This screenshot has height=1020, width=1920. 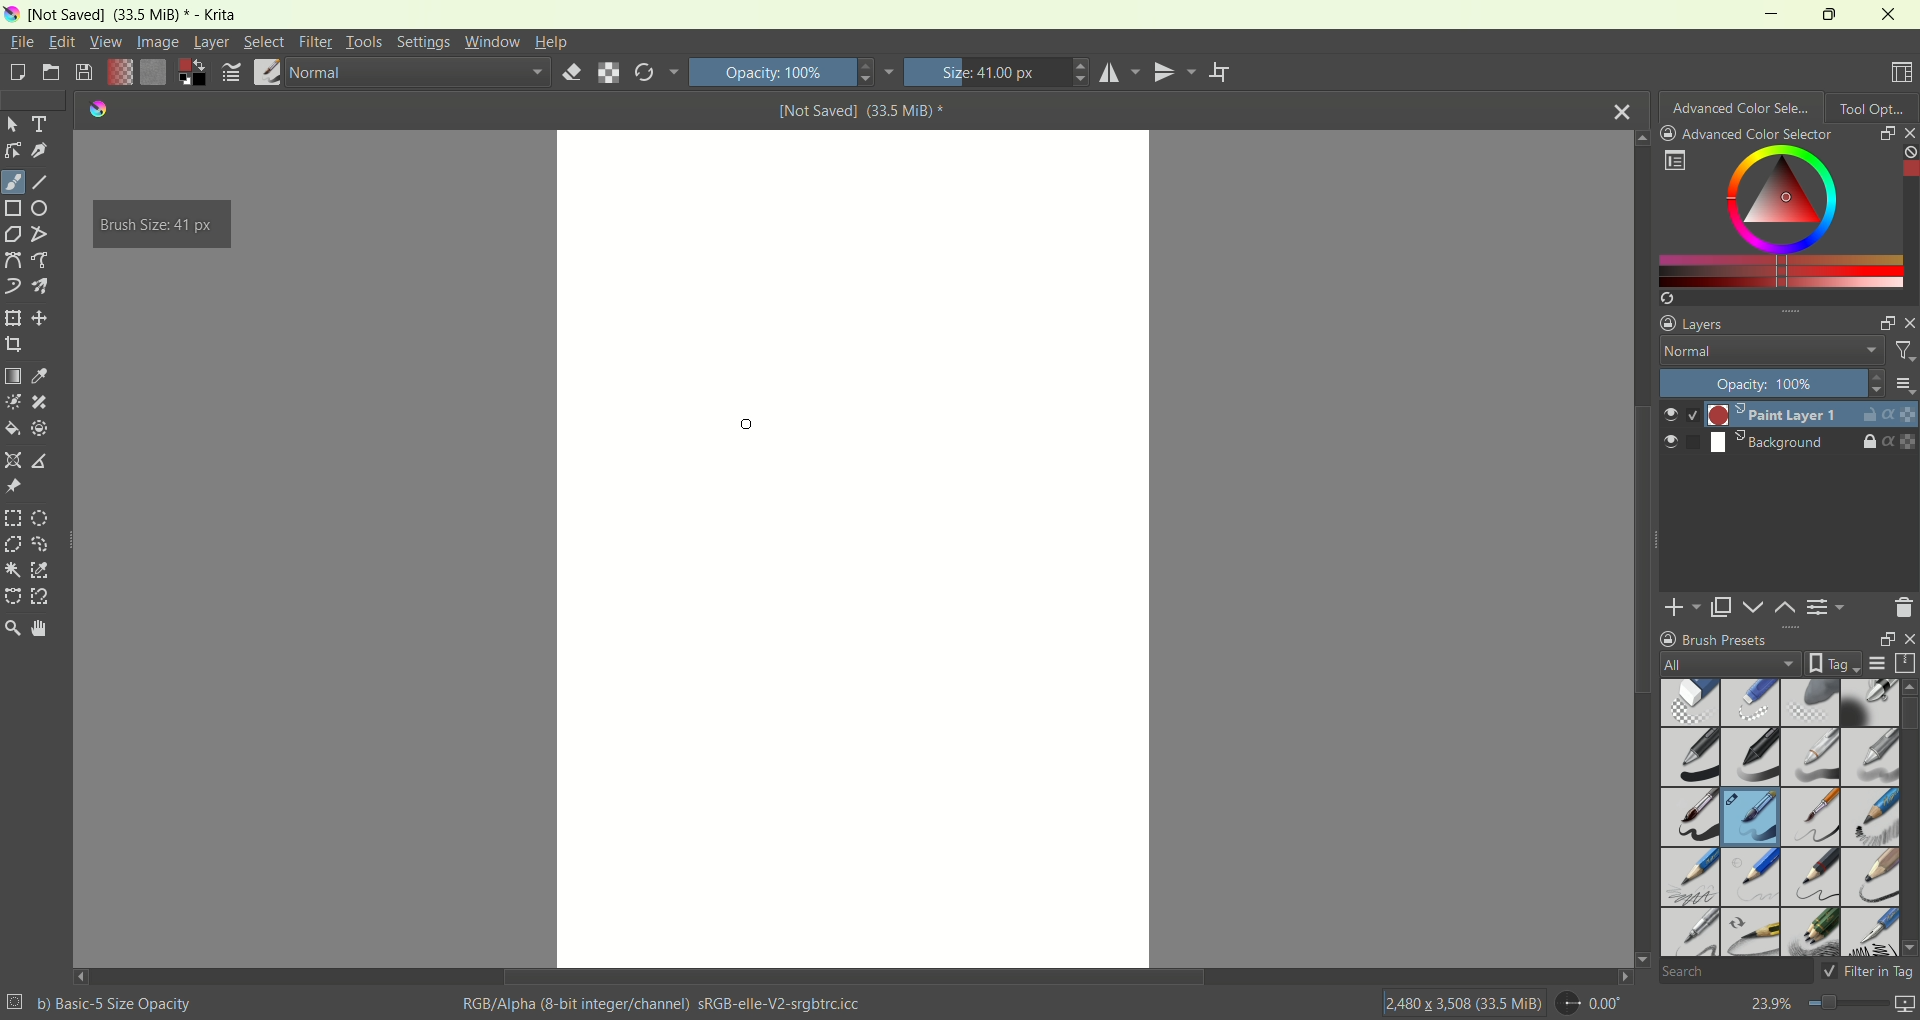 What do you see at coordinates (12, 235) in the screenshot?
I see `polygon` at bounding box center [12, 235].